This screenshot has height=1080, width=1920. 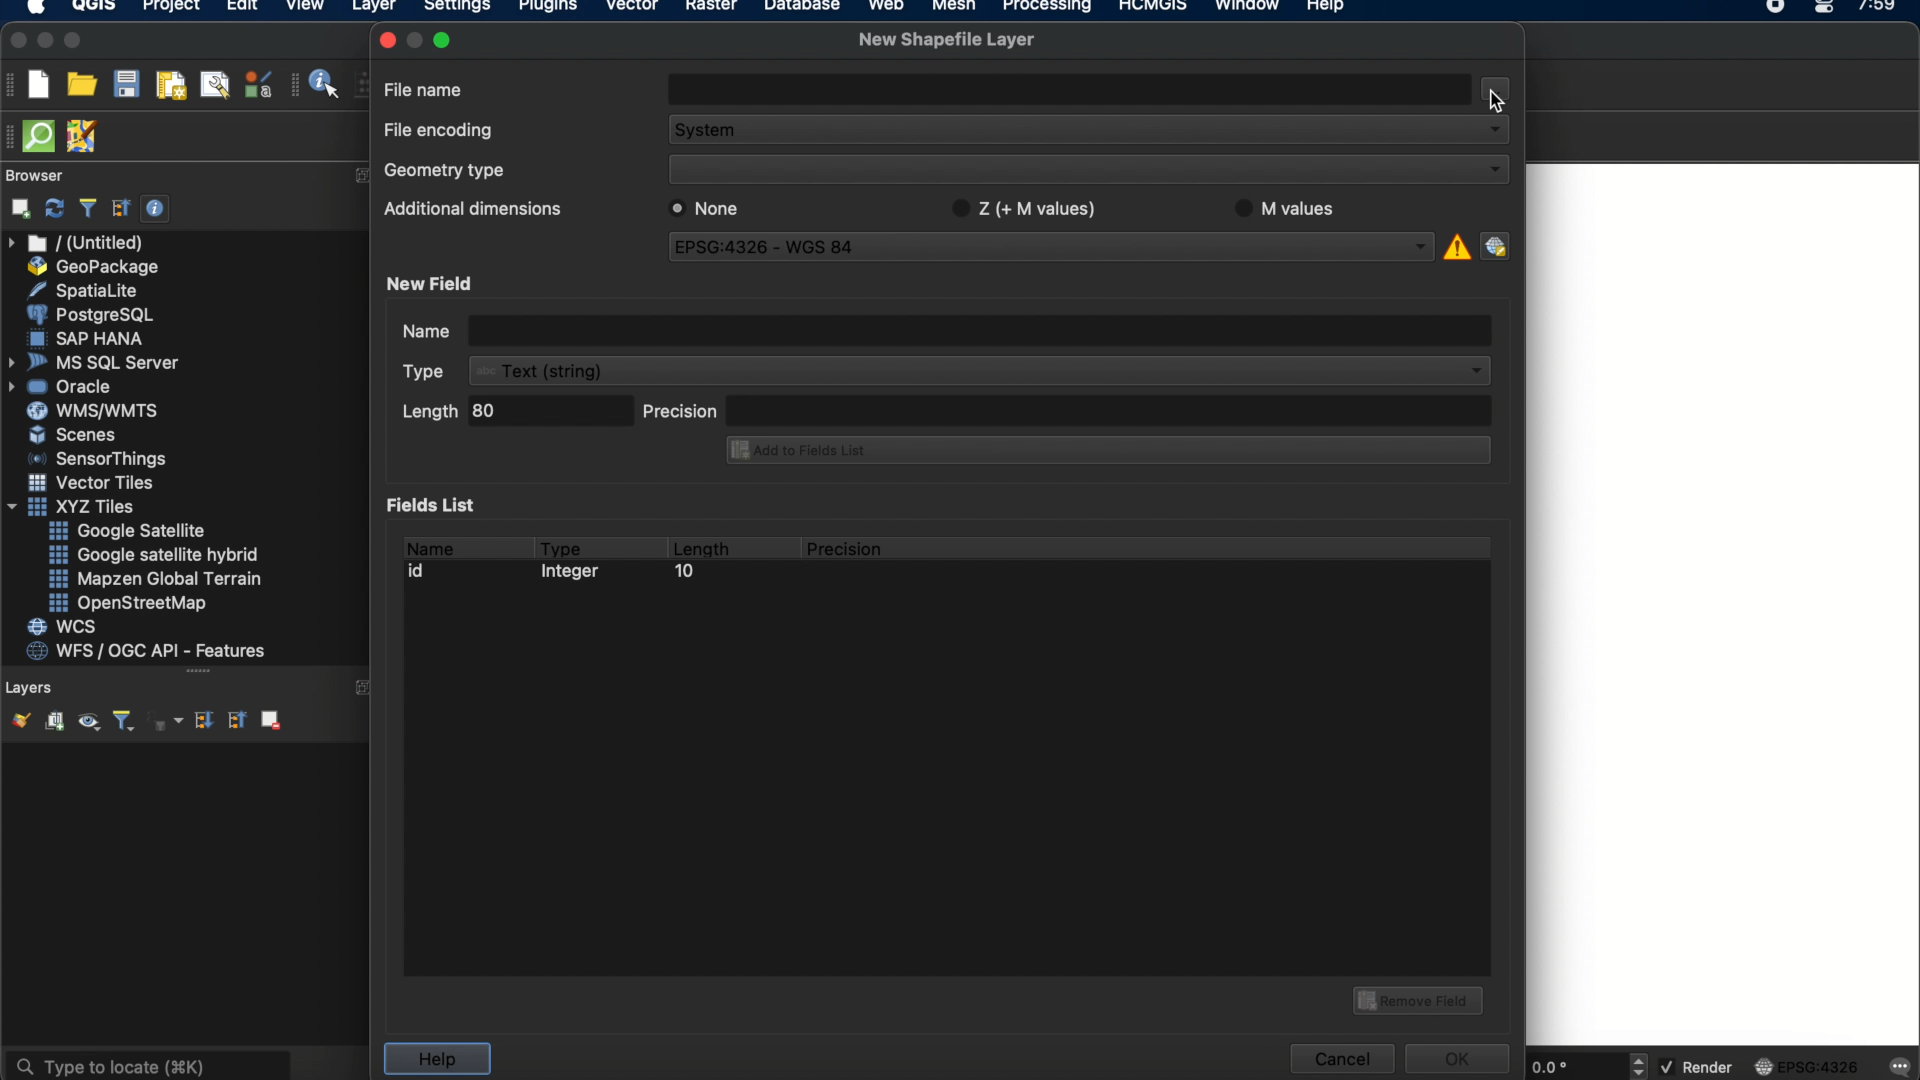 What do you see at coordinates (424, 331) in the screenshot?
I see `name` at bounding box center [424, 331].